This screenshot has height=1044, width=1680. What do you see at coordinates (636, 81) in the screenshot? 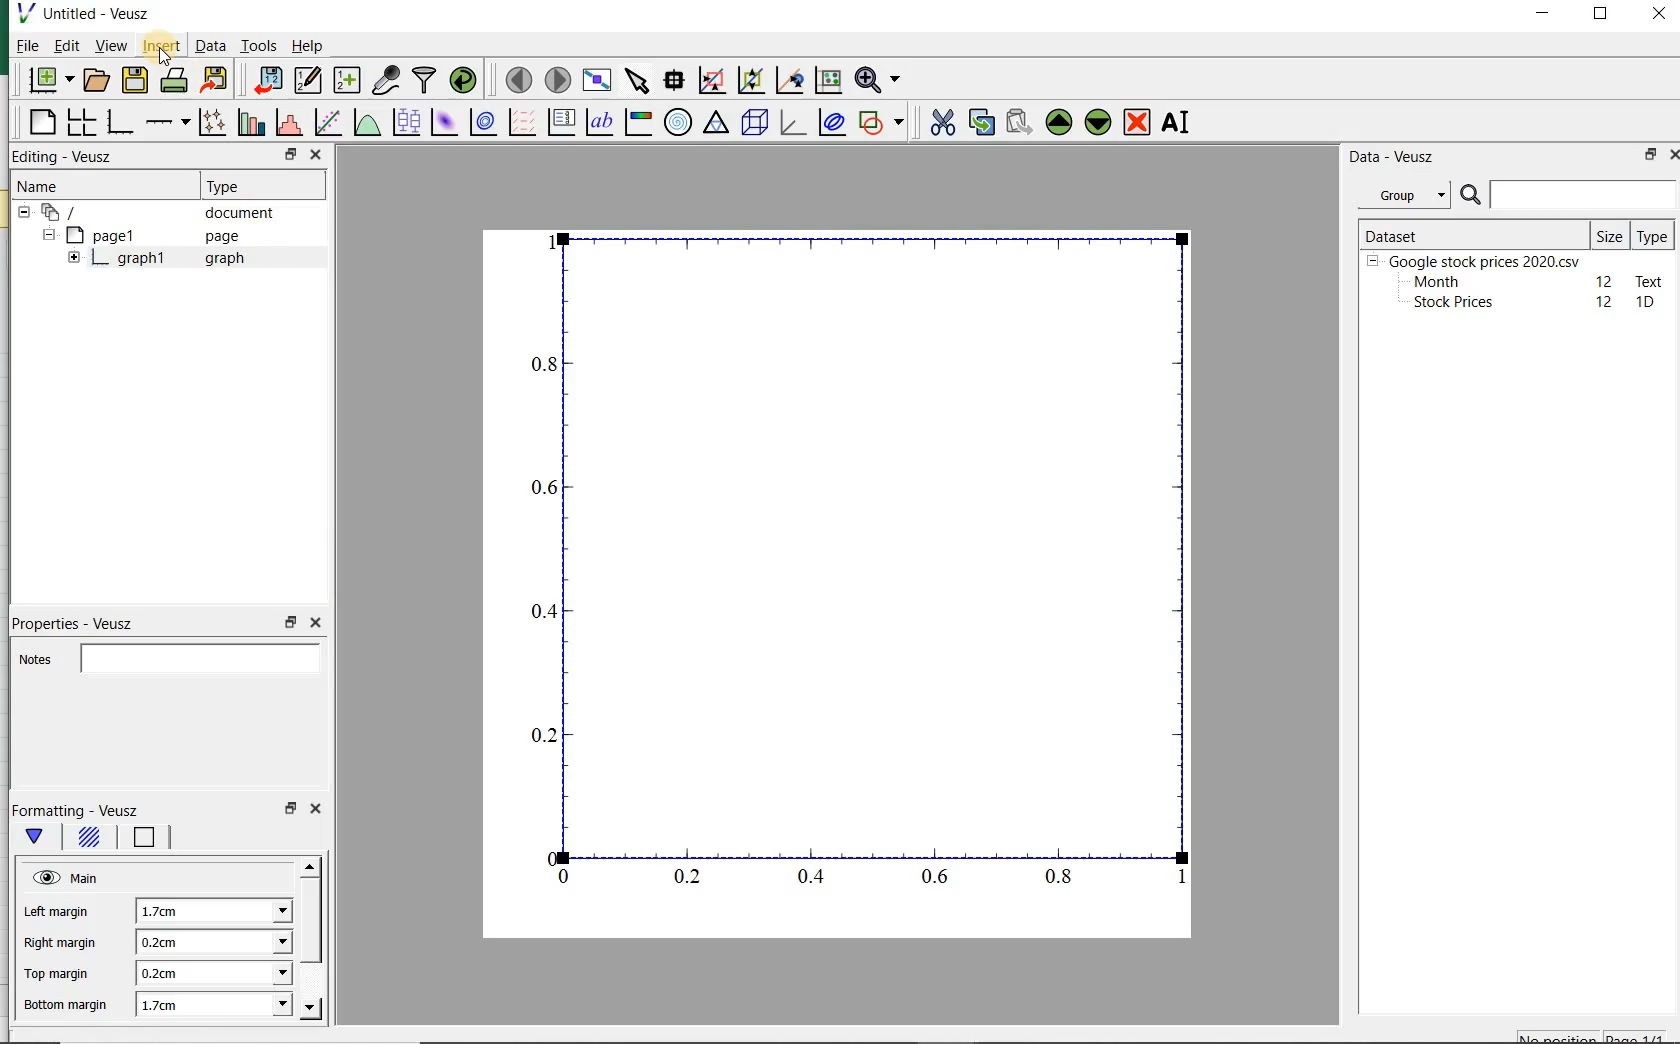
I see `select items from the graph or scroll` at bounding box center [636, 81].